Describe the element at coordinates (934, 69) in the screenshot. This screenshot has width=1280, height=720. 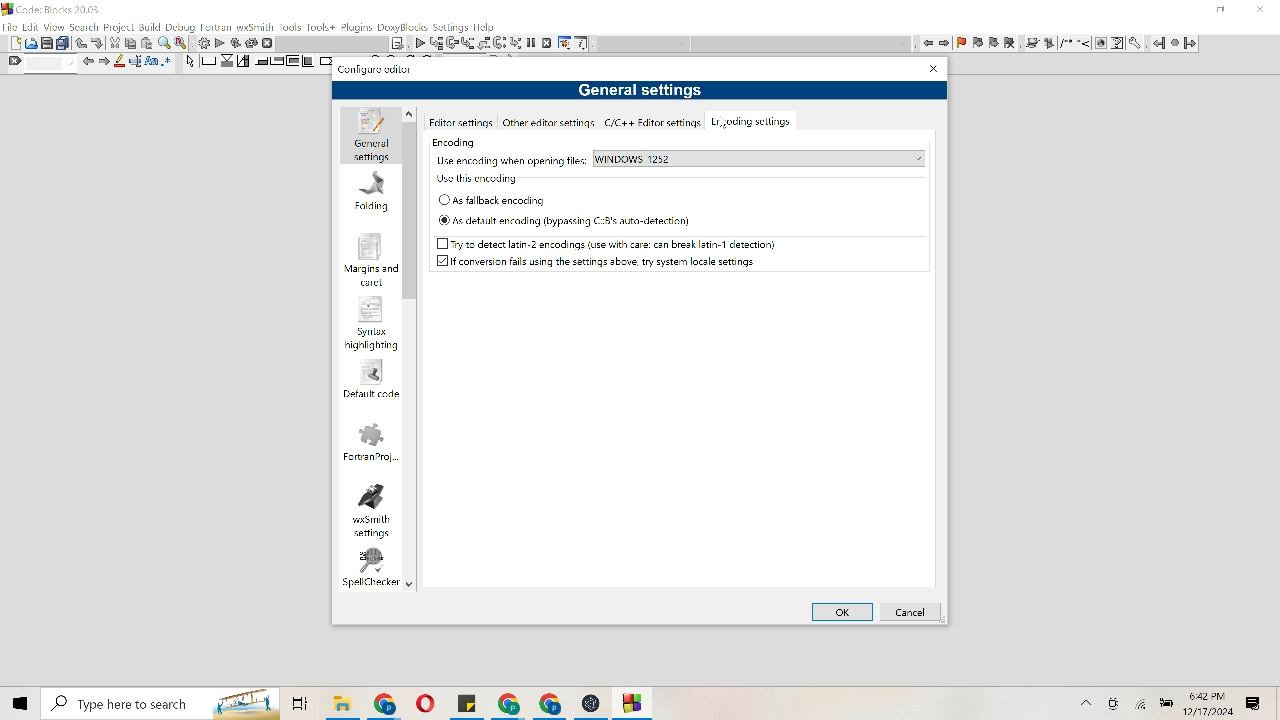
I see `Close` at that location.